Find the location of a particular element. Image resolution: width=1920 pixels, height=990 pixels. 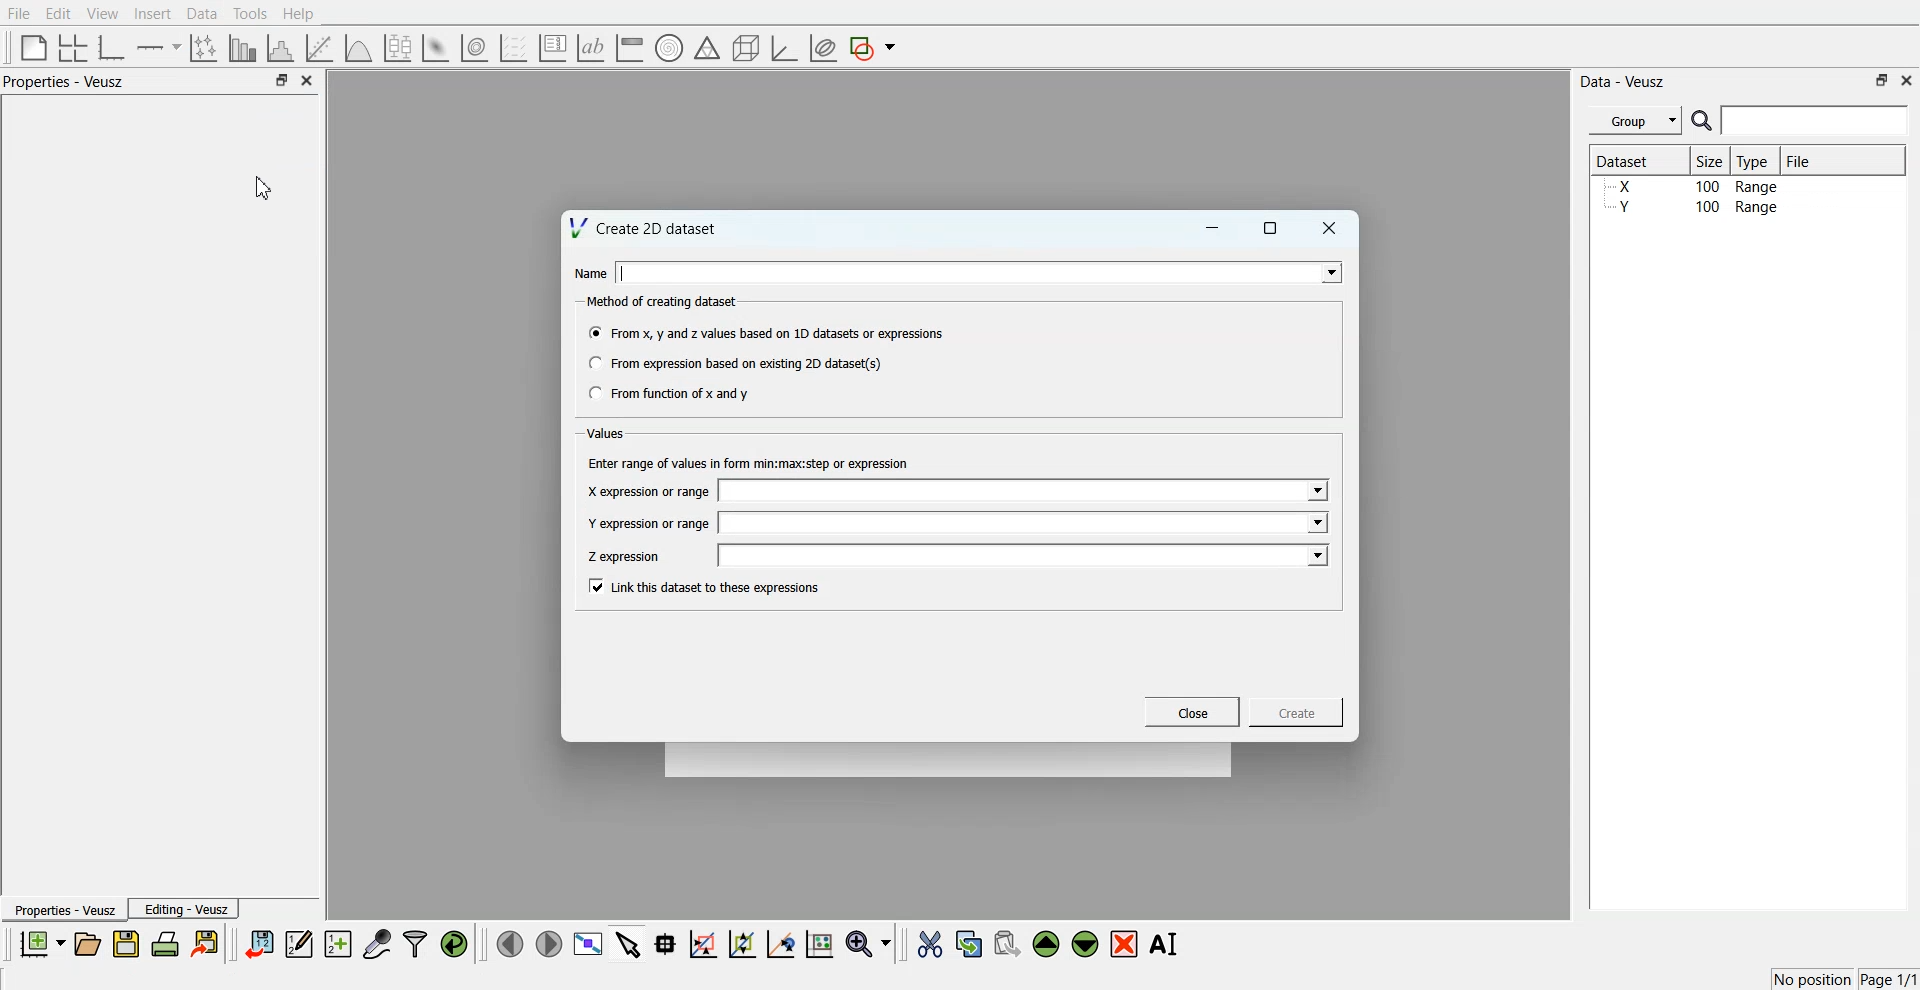

Reload linked dataset is located at coordinates (454, 944).